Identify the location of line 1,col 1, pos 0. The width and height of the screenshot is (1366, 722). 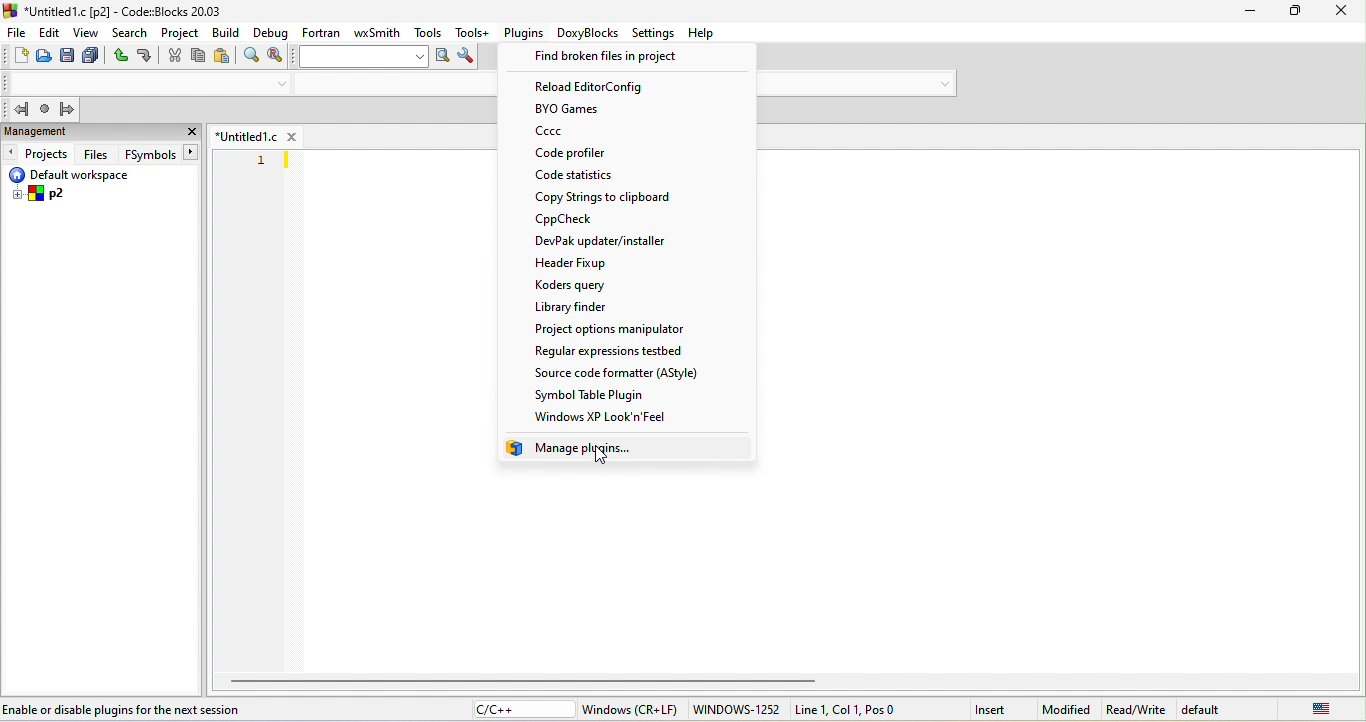
(846, 711).